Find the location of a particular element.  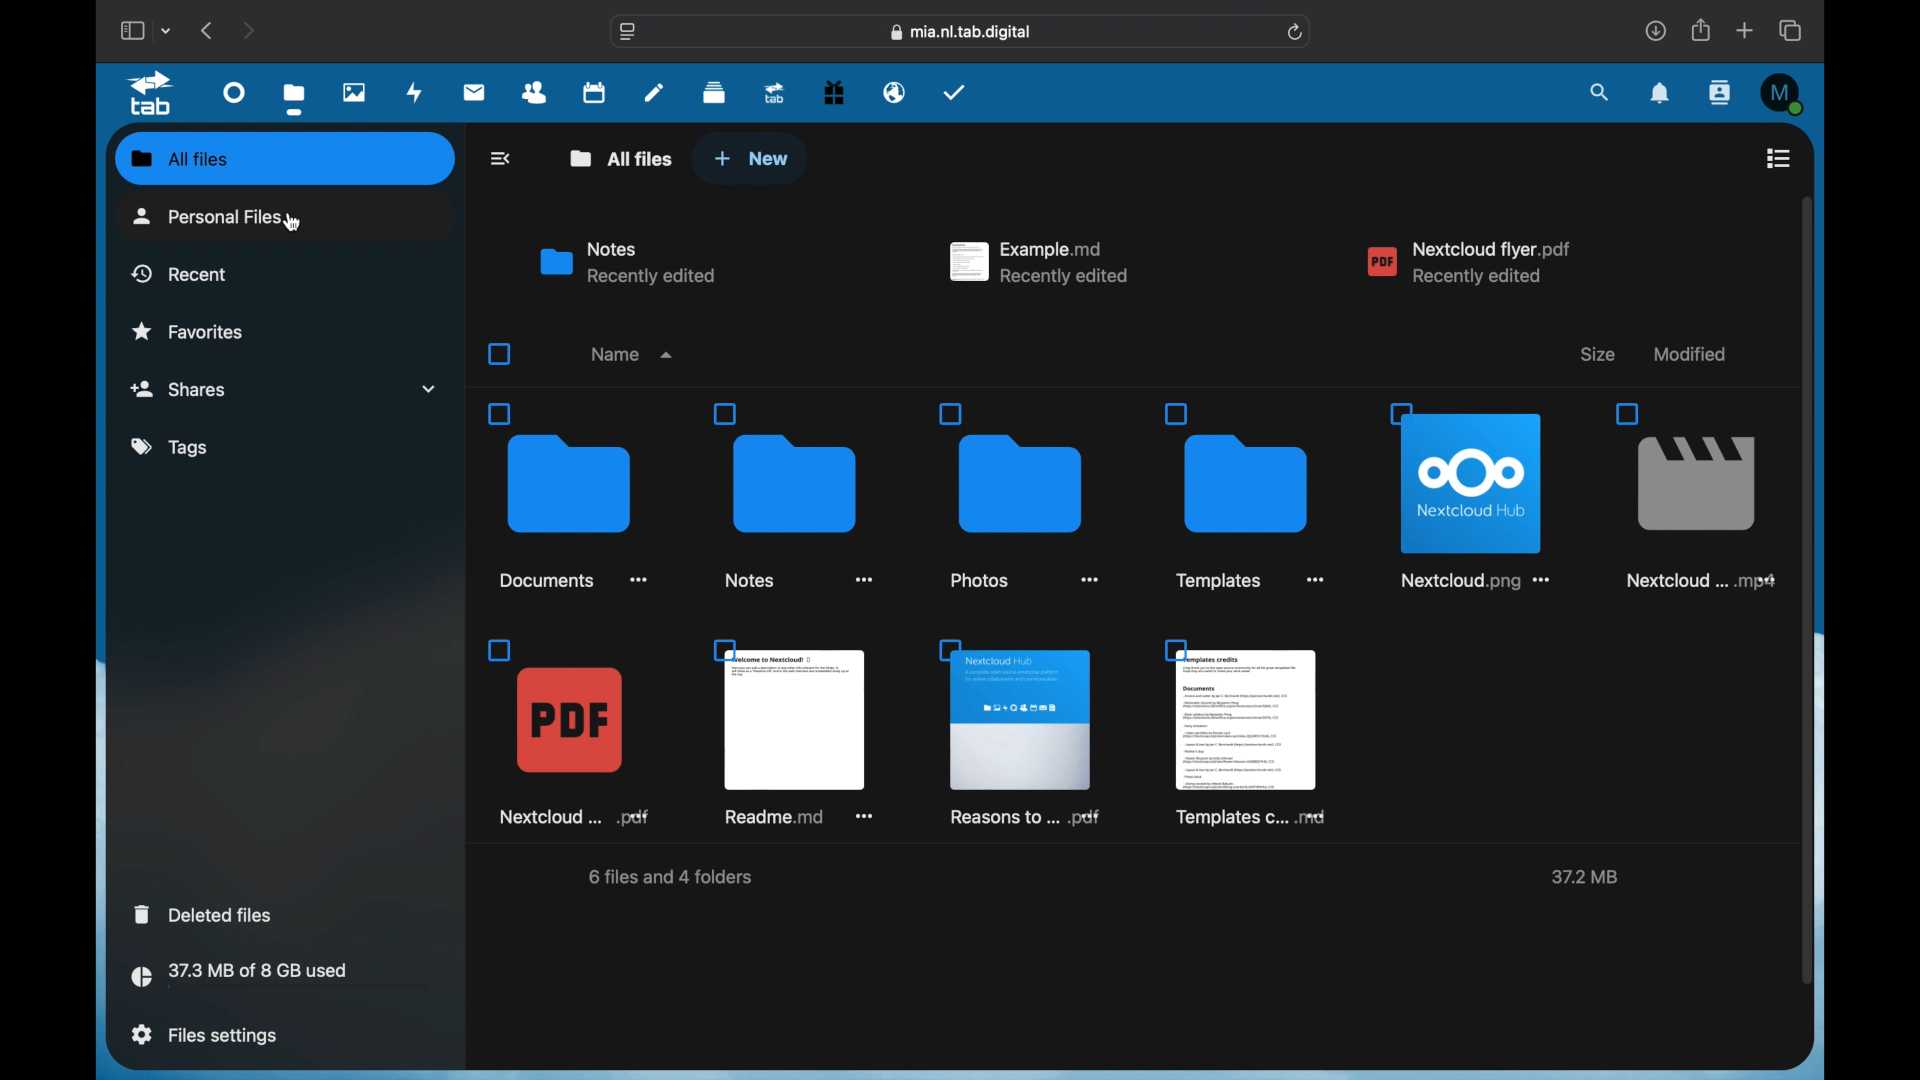

M is located at coordinates (1784, 94).